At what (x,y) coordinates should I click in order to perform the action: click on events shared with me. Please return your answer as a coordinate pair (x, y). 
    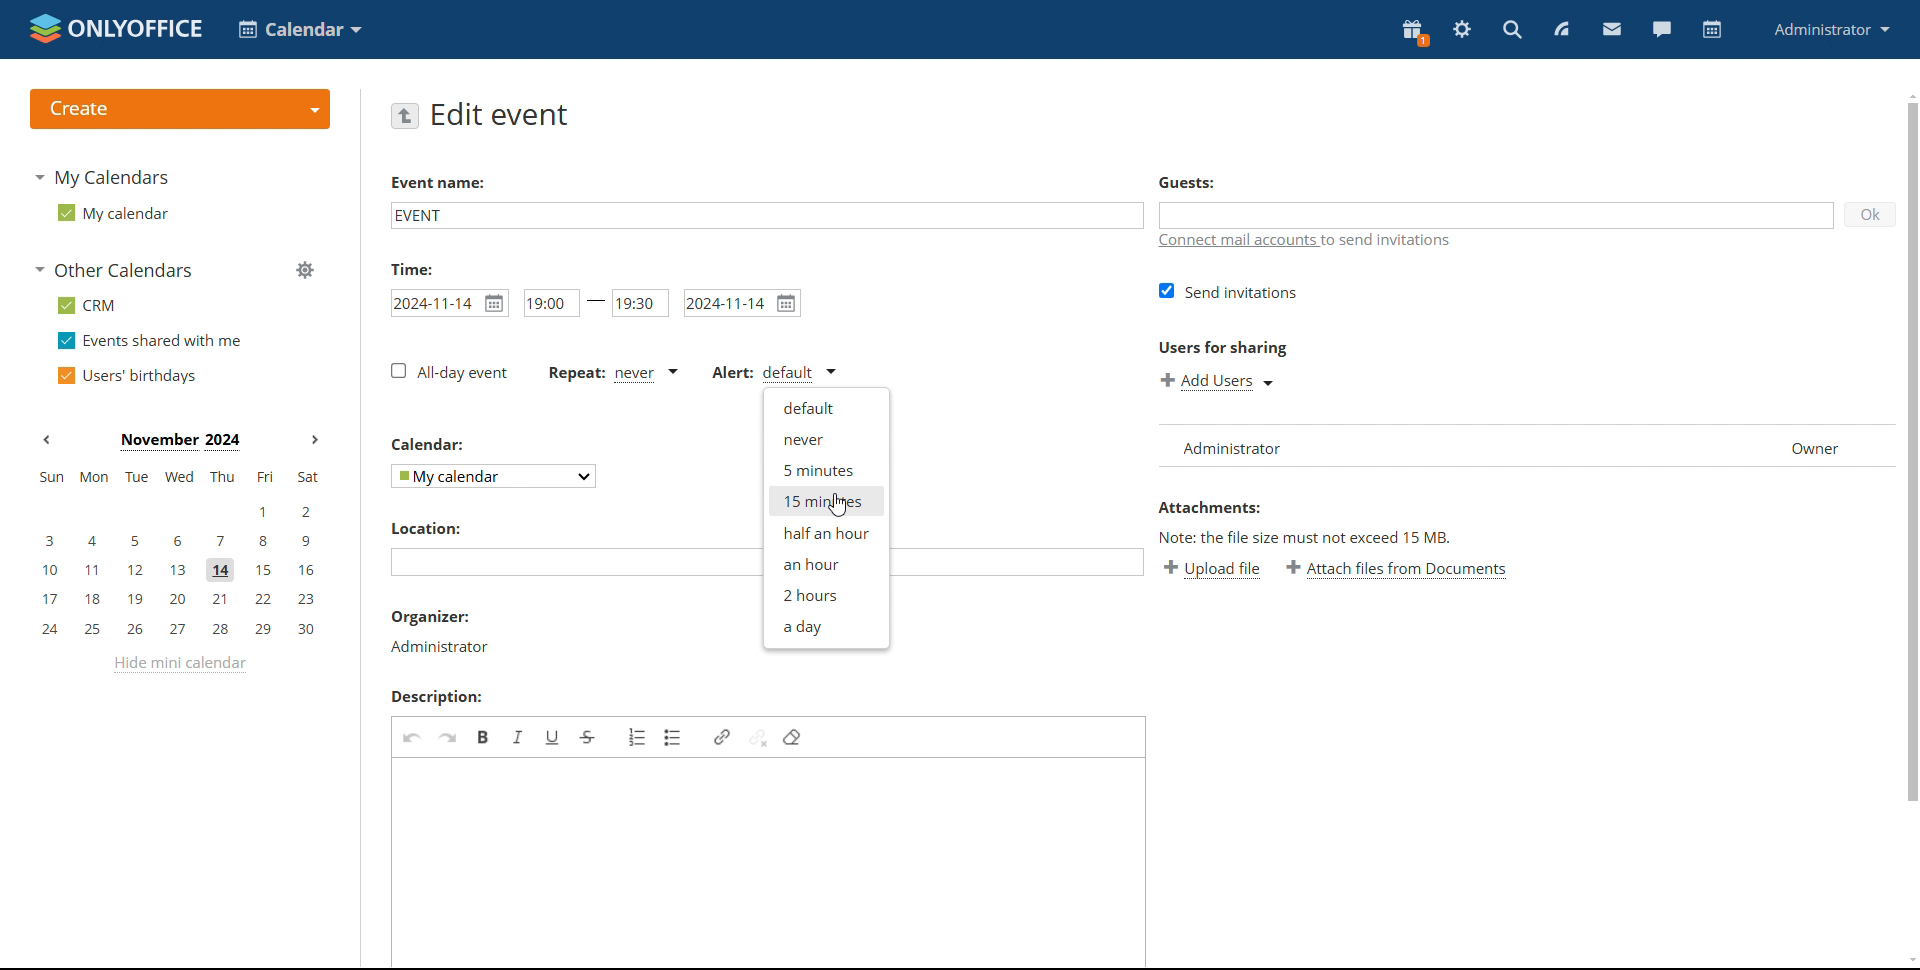
    Looking at the image, I should click on (152, 341).